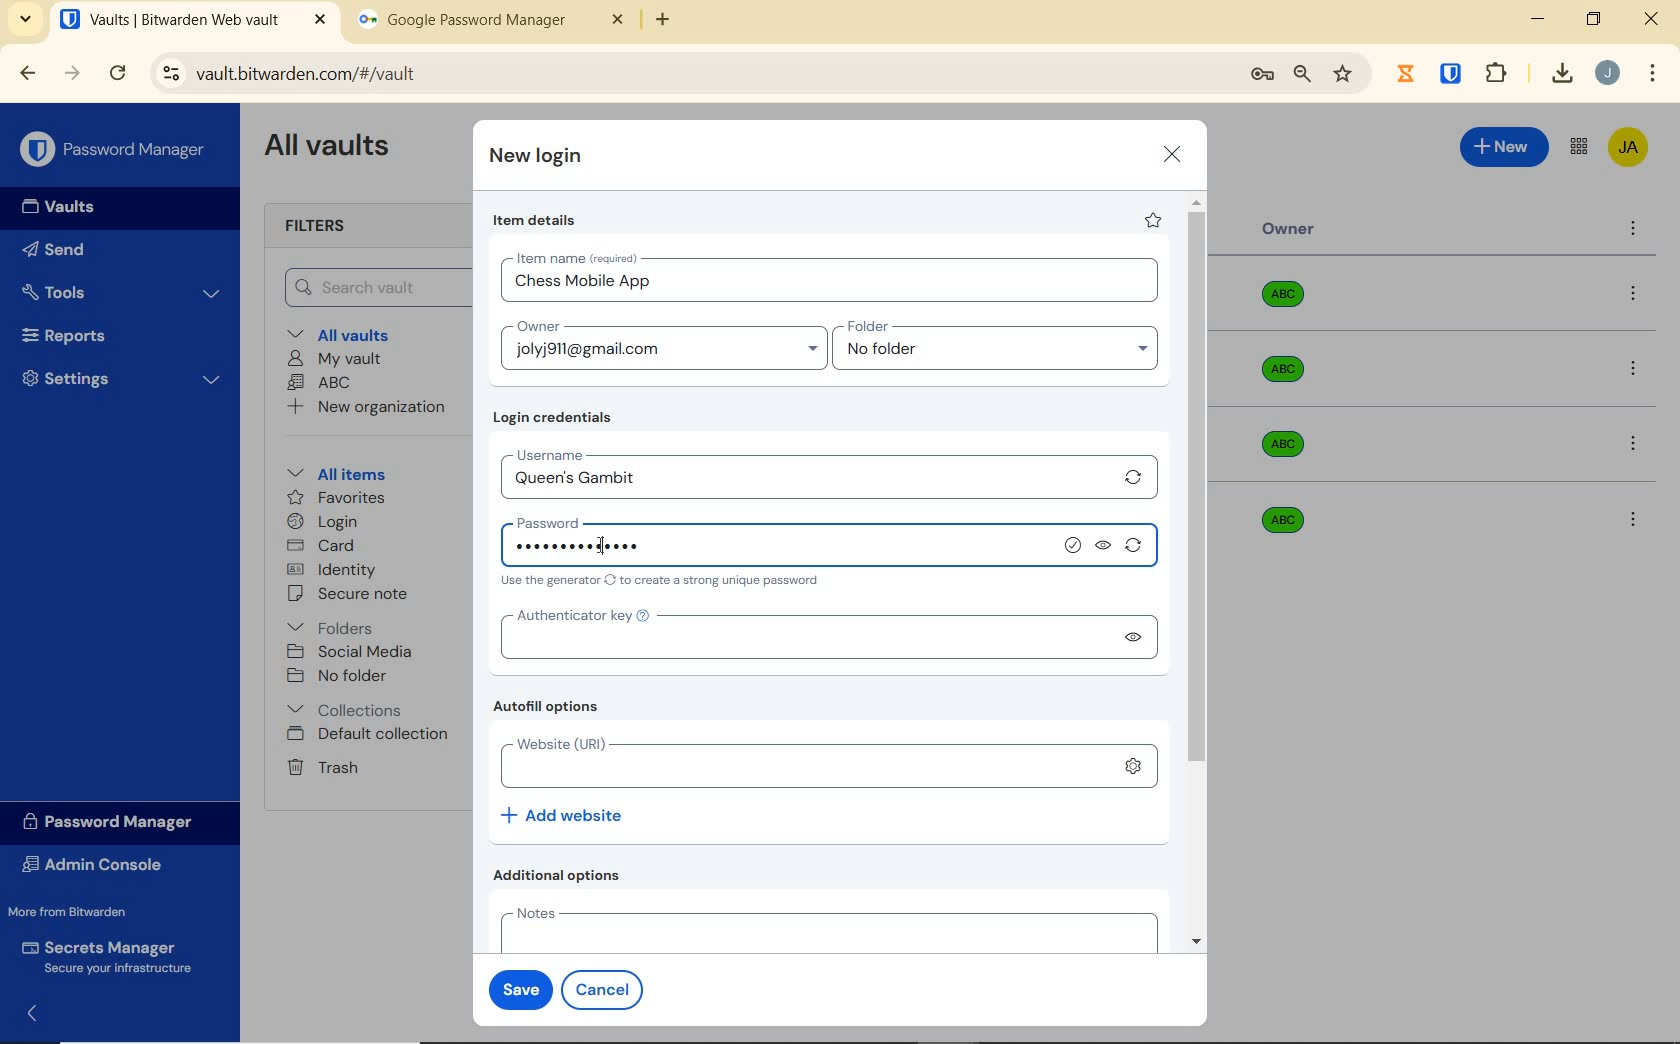  Describe the element at coordinates (606, 989) in the screenshot. I see `cancel` at that location.